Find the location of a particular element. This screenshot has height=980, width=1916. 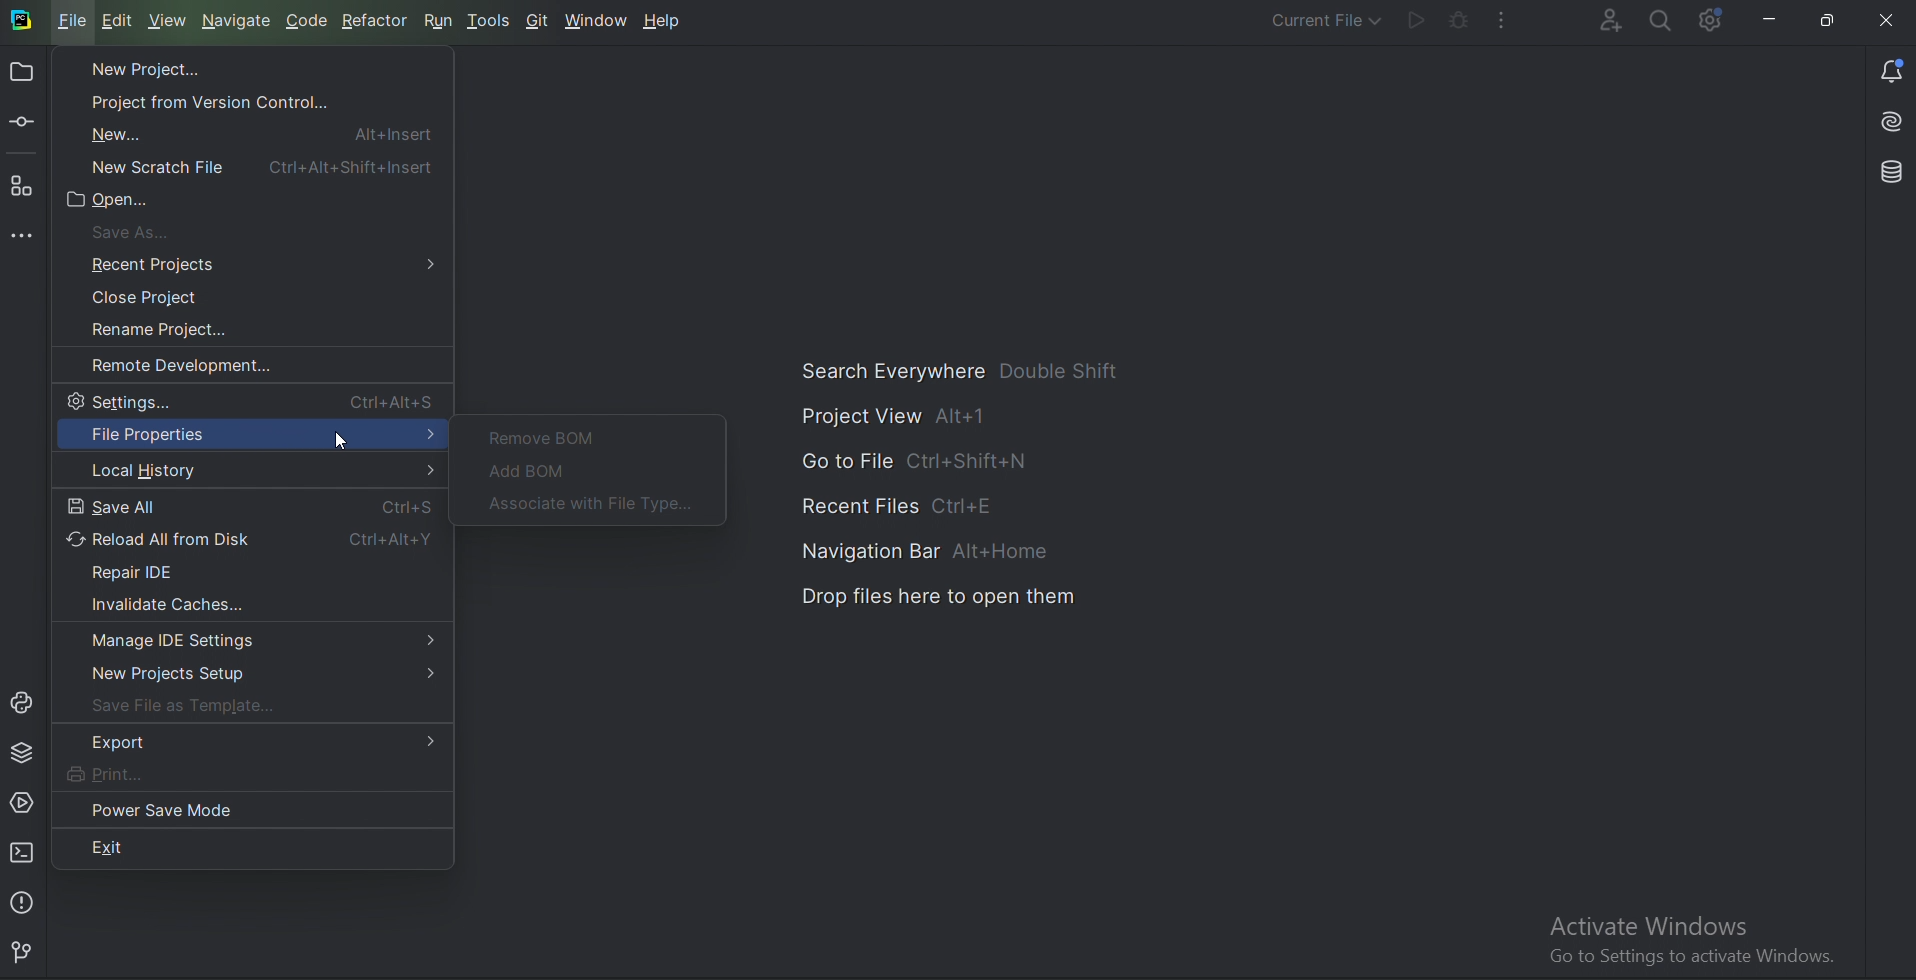

New Projects Setup is located at coordinates (257, 676).